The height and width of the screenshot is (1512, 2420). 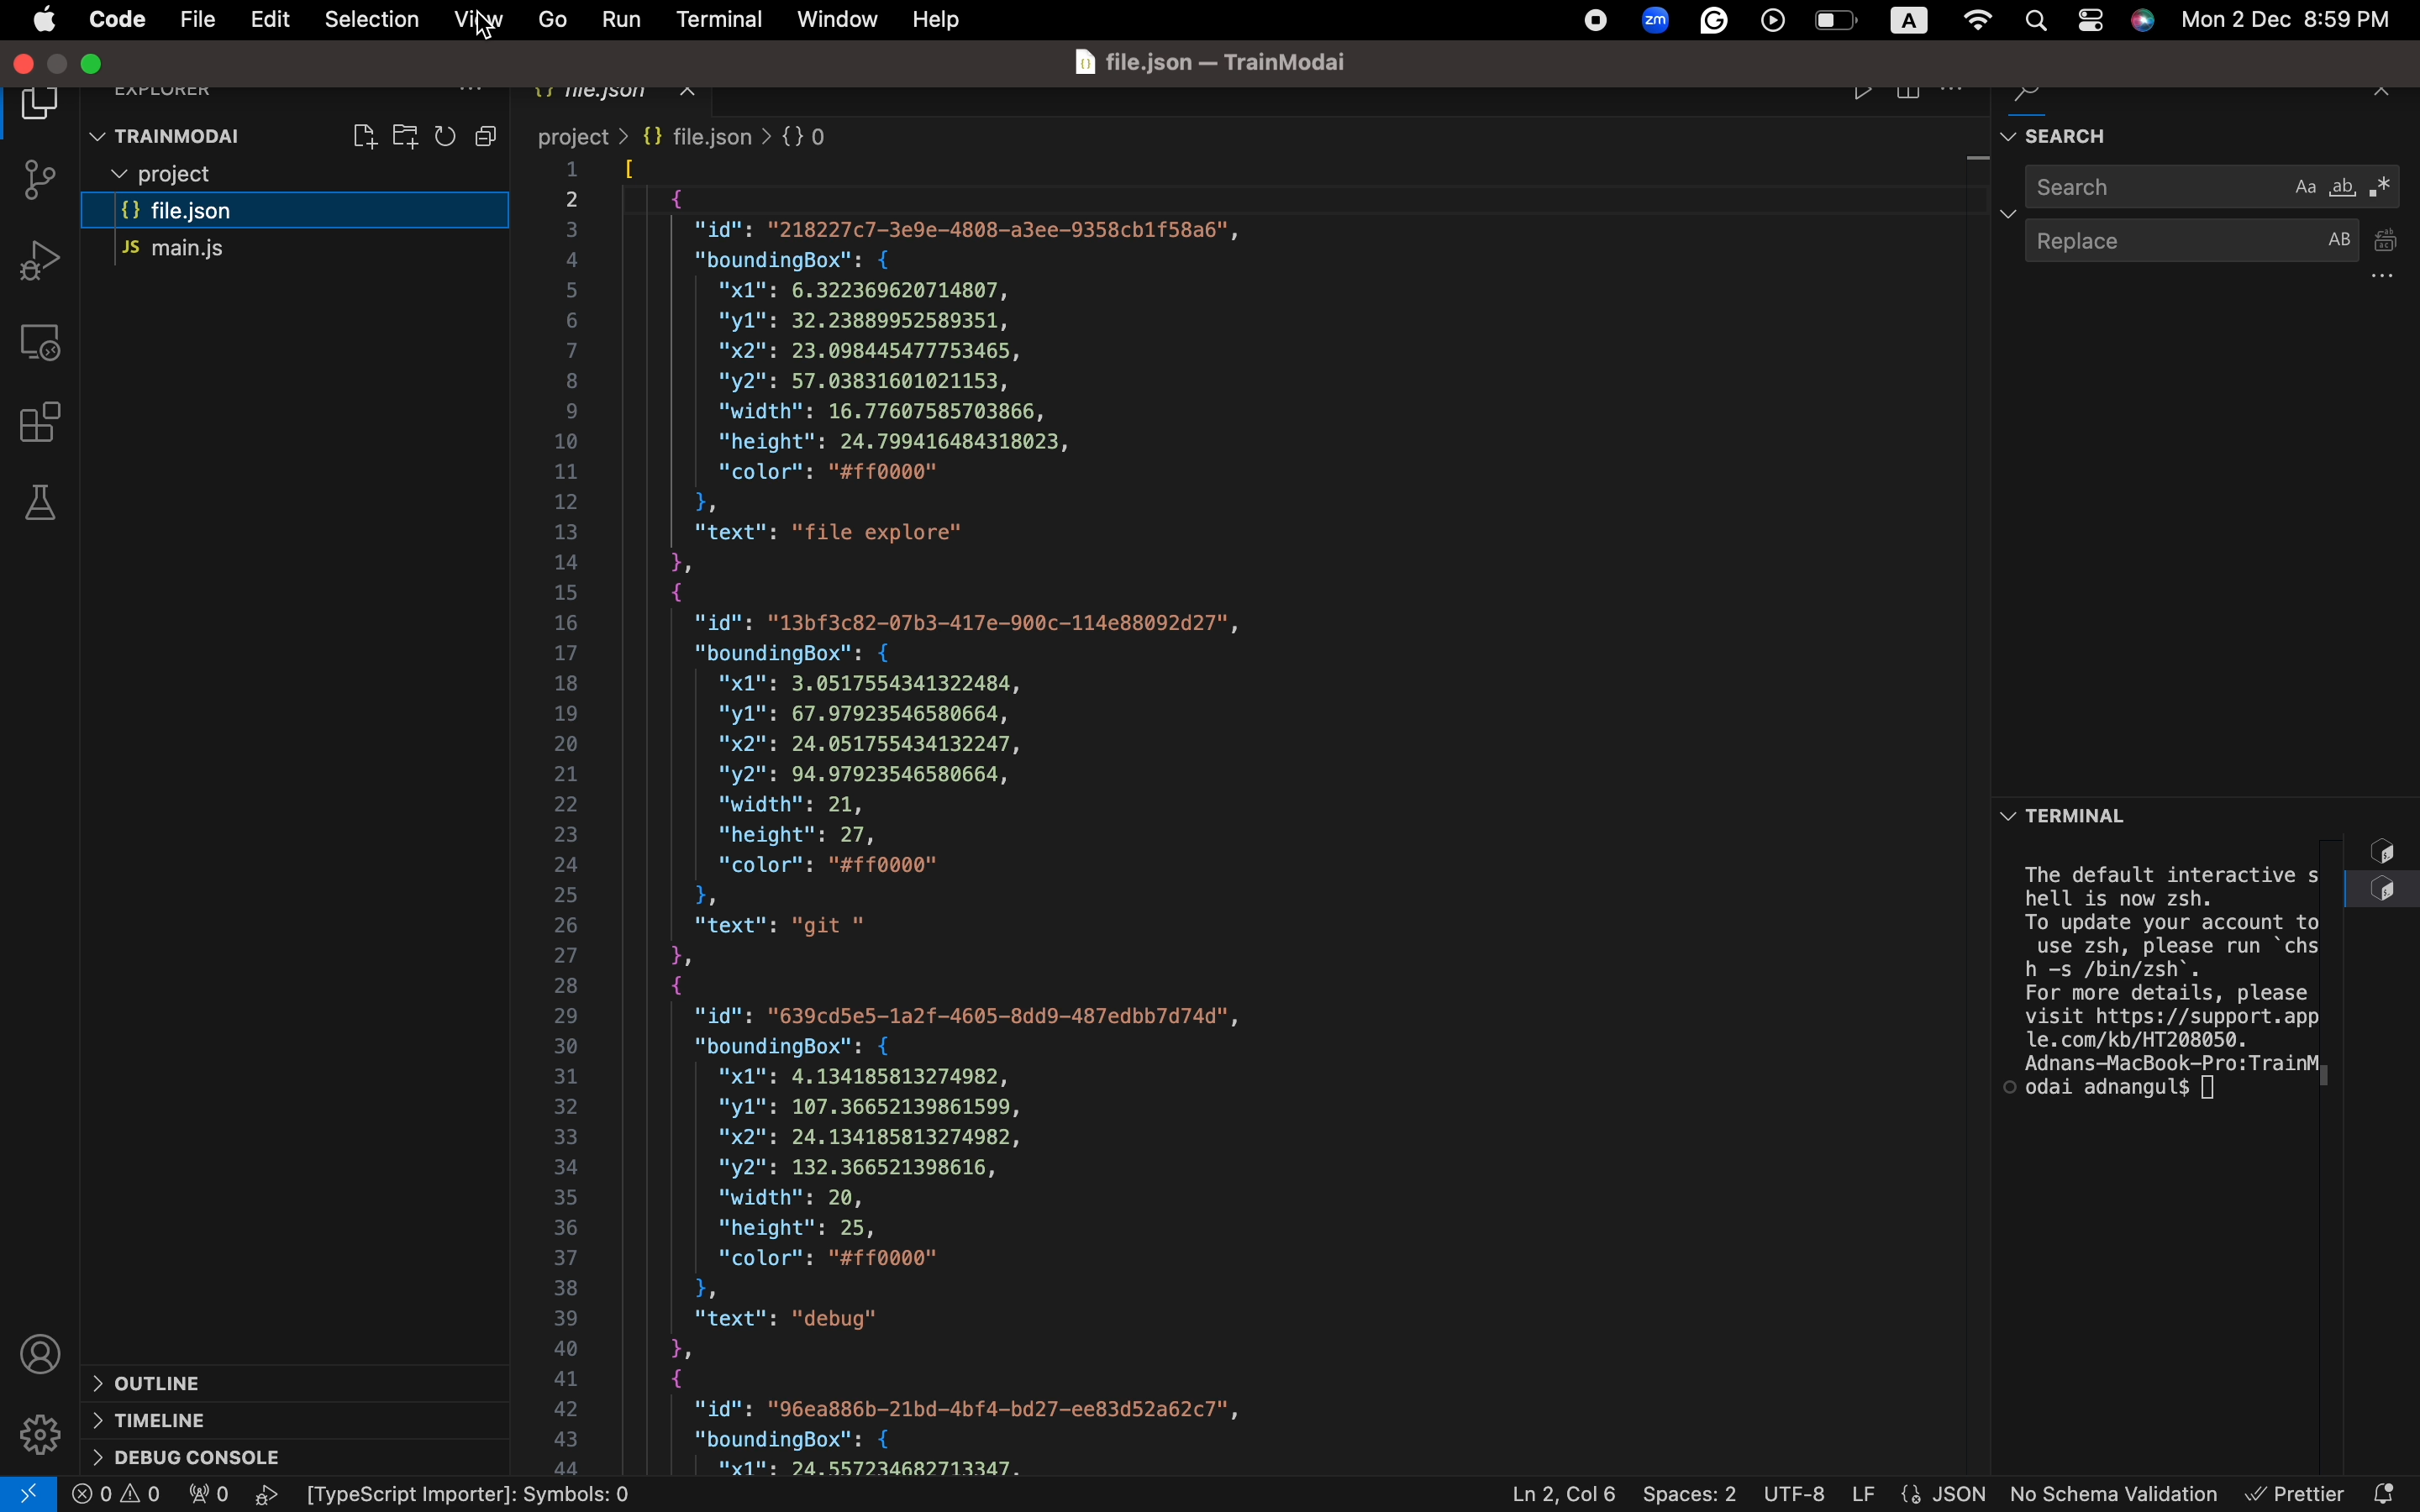 What do you see at coordinates (114, 17) in the screenshot?
I see `code` at bounding box center [114, 17].